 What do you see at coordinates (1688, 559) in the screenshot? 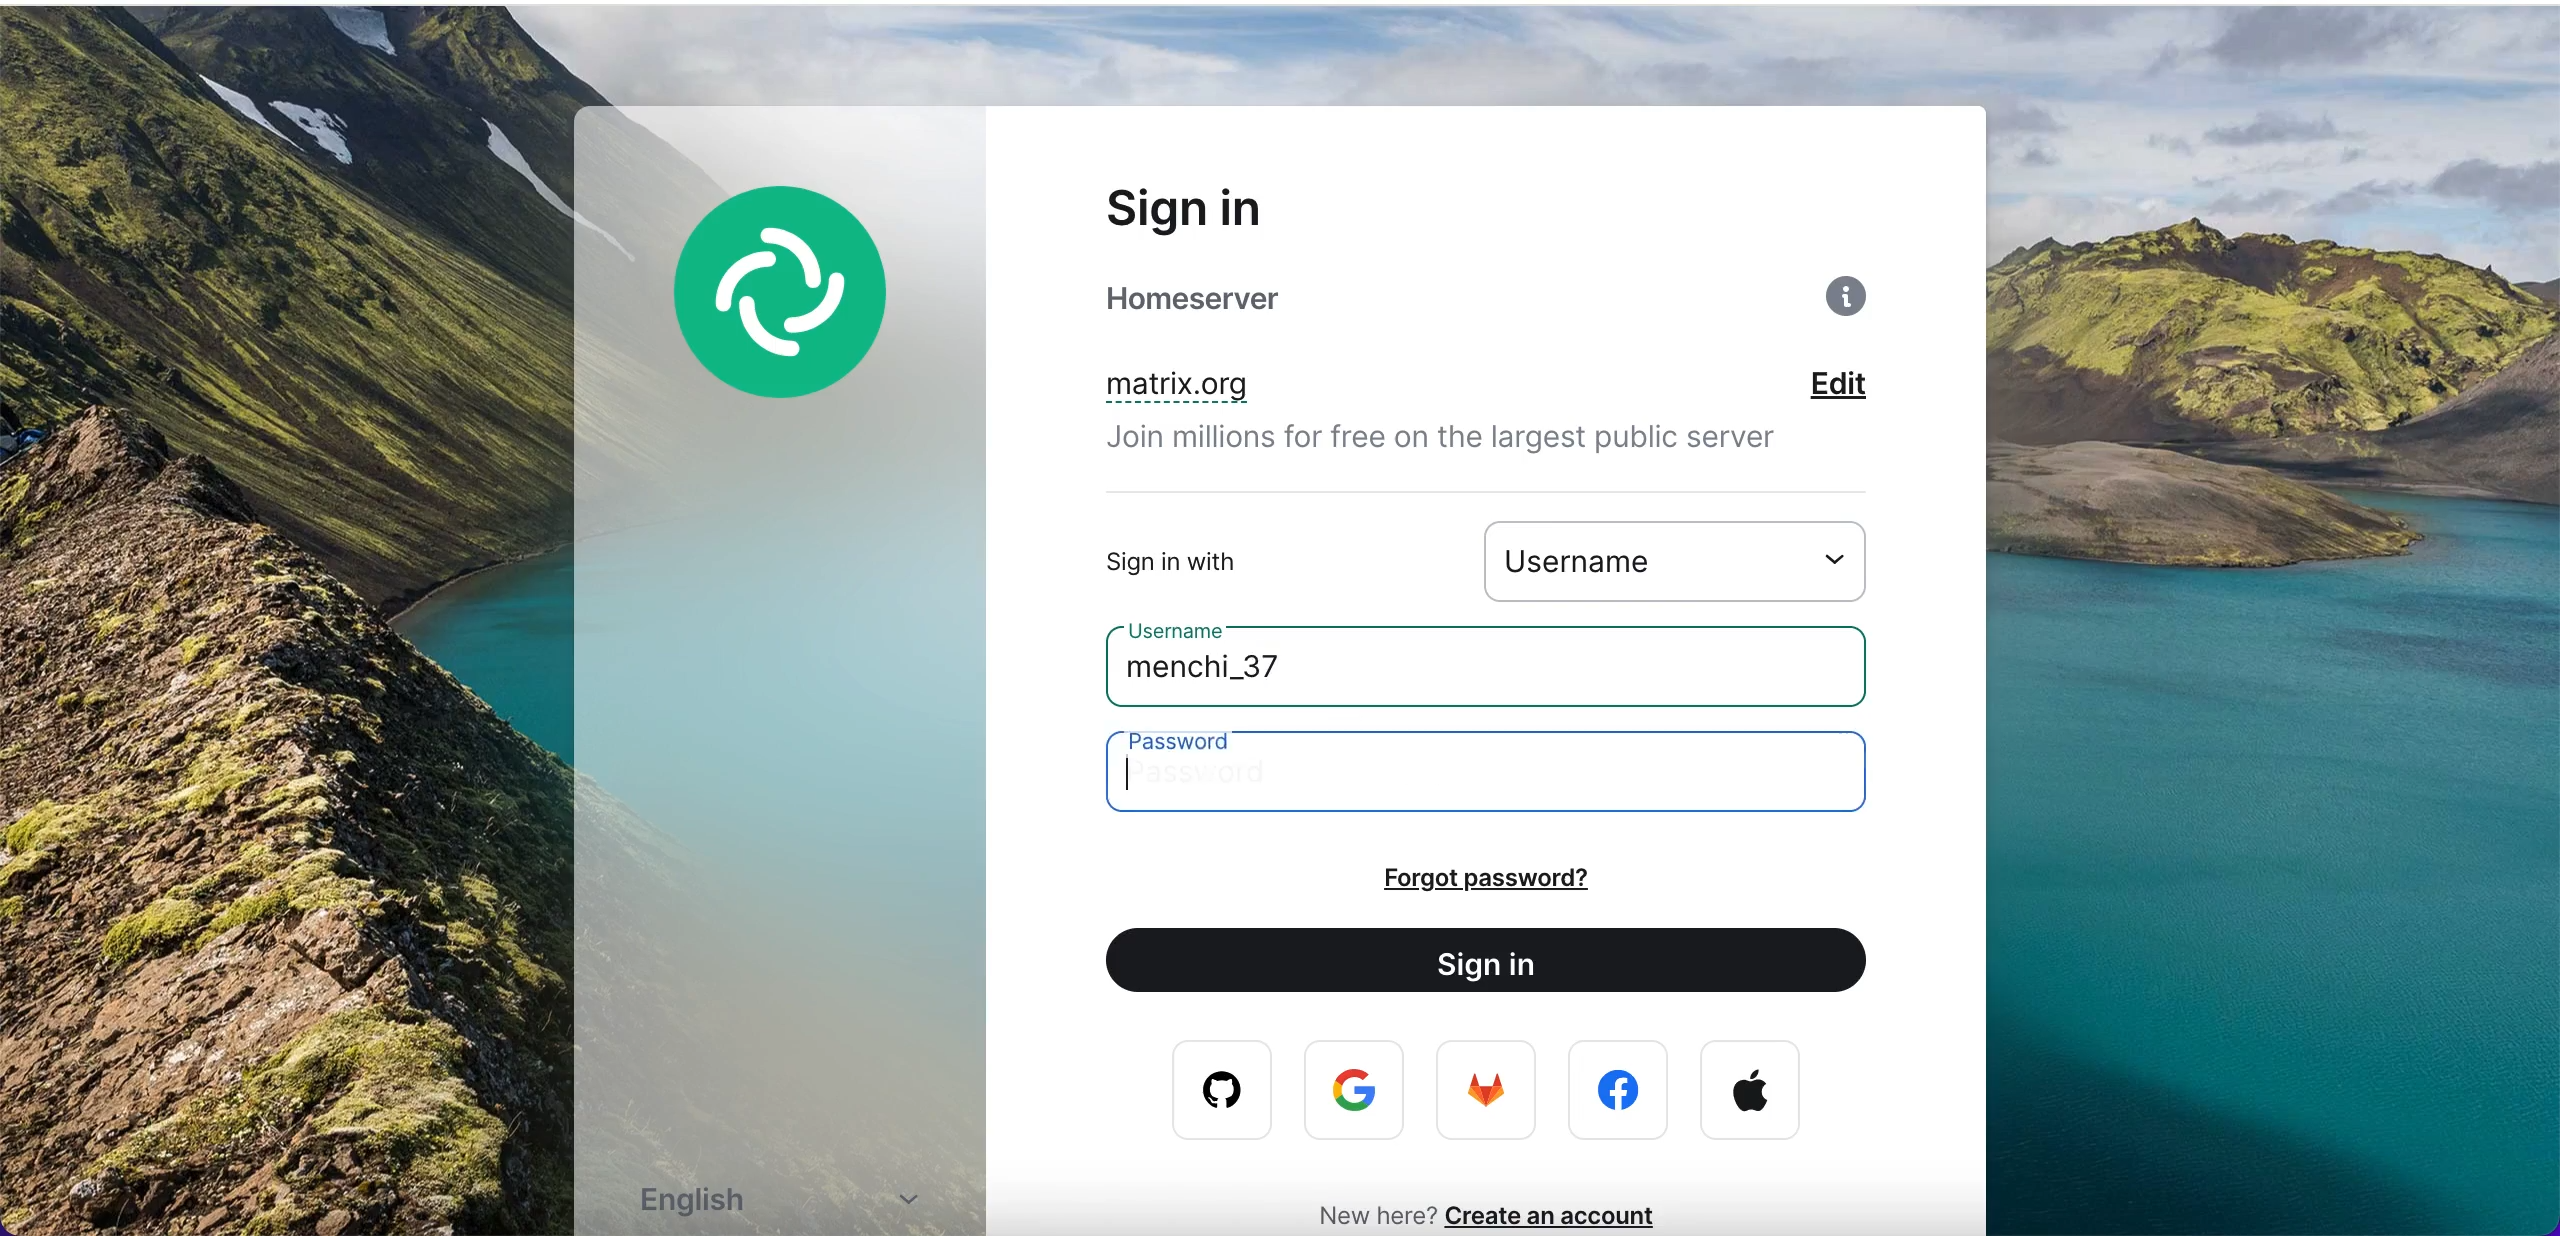
I see `username` at bounding box center [1688, 559].